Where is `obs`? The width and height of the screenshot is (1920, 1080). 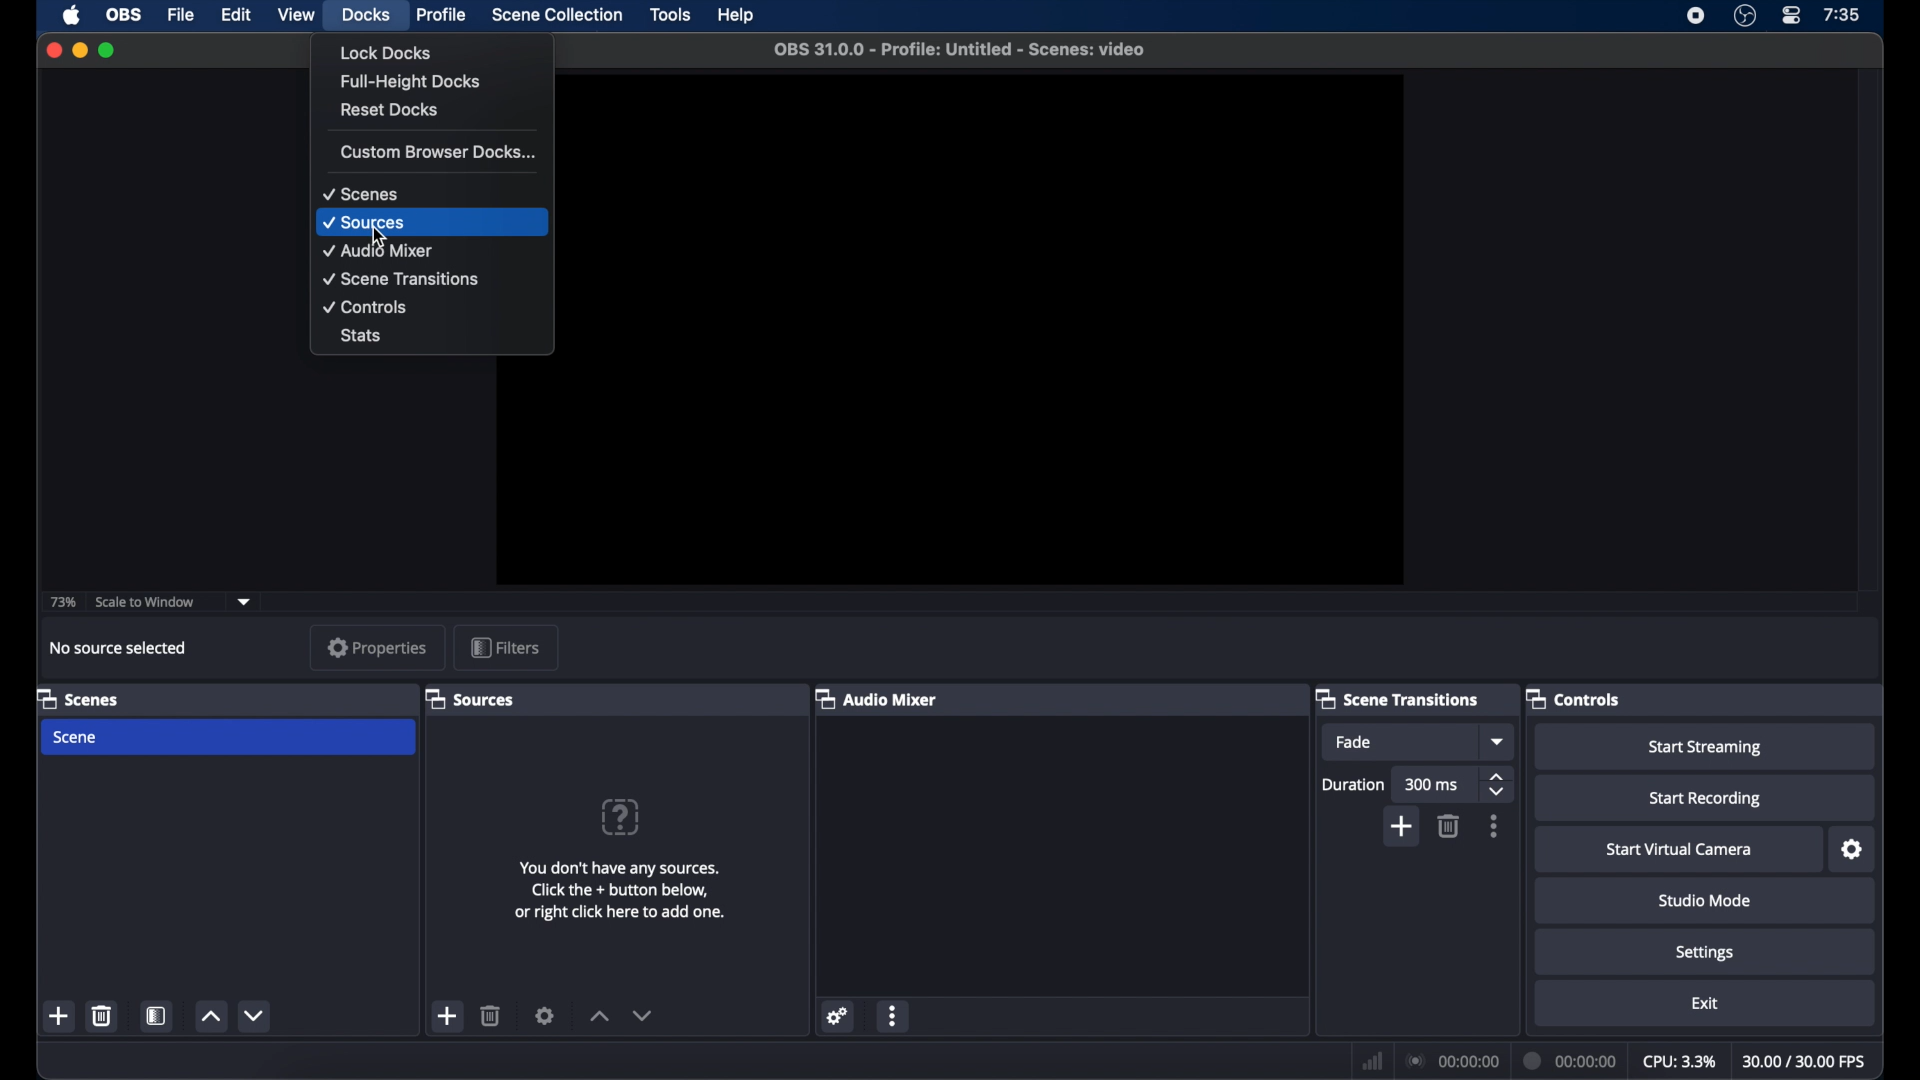
obs is located at coordinates (124, 16).